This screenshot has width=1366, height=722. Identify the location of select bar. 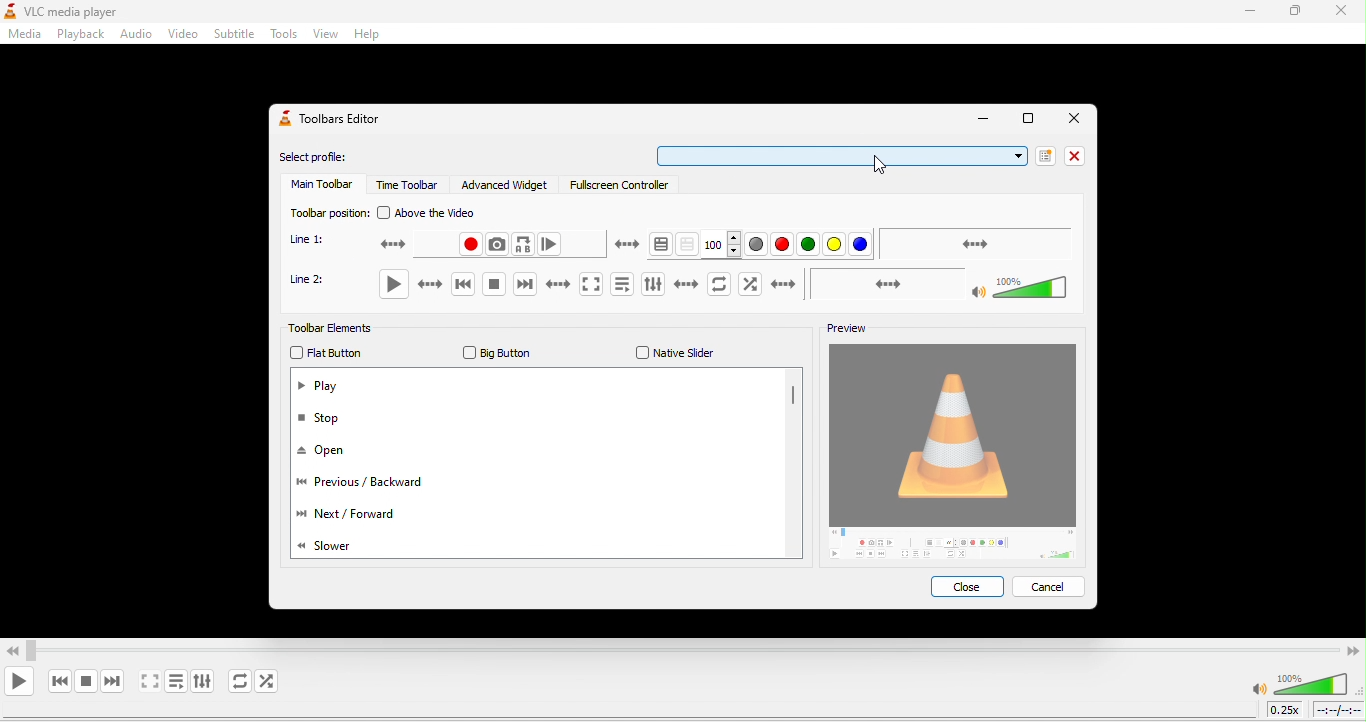
(842, 154).